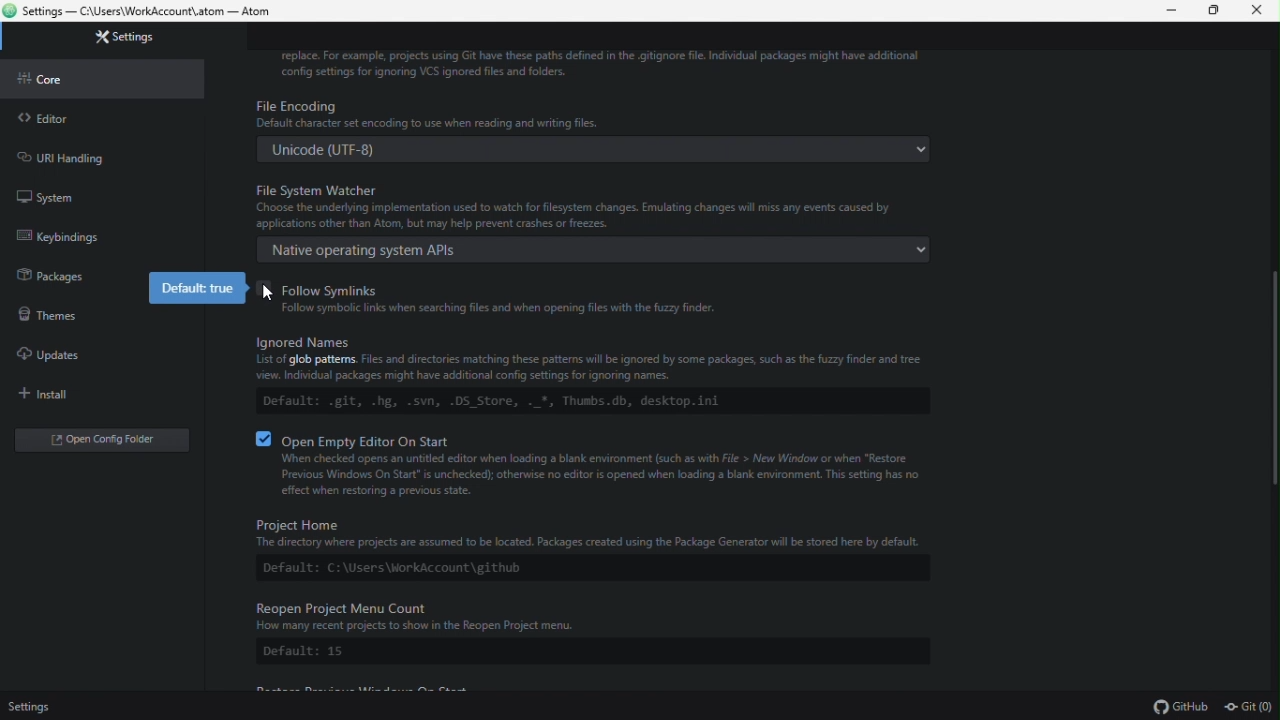 The width and height of the screenshot is (1280, 720). I want to click on Project home, so click(588, 547).